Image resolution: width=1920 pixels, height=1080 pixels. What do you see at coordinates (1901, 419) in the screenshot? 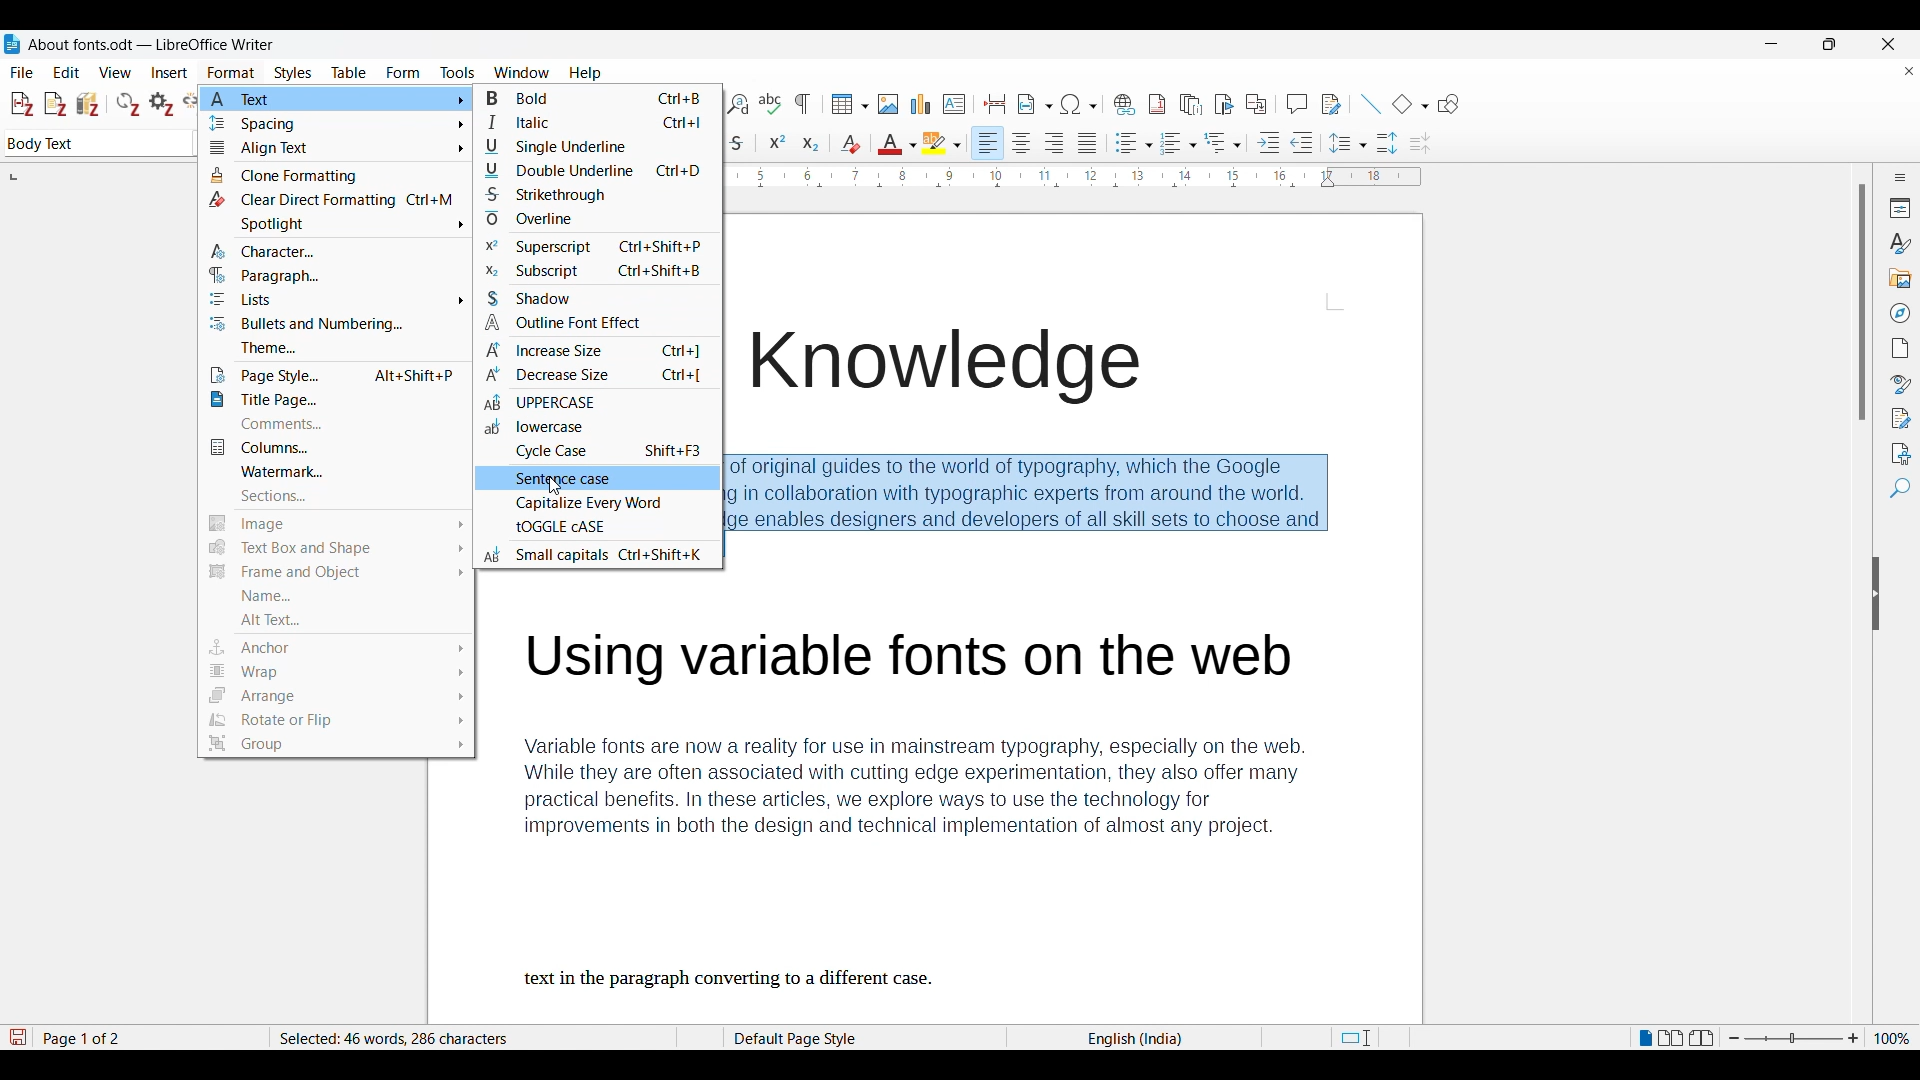
I see `Manage changes` at bounding box center [1901, 419].